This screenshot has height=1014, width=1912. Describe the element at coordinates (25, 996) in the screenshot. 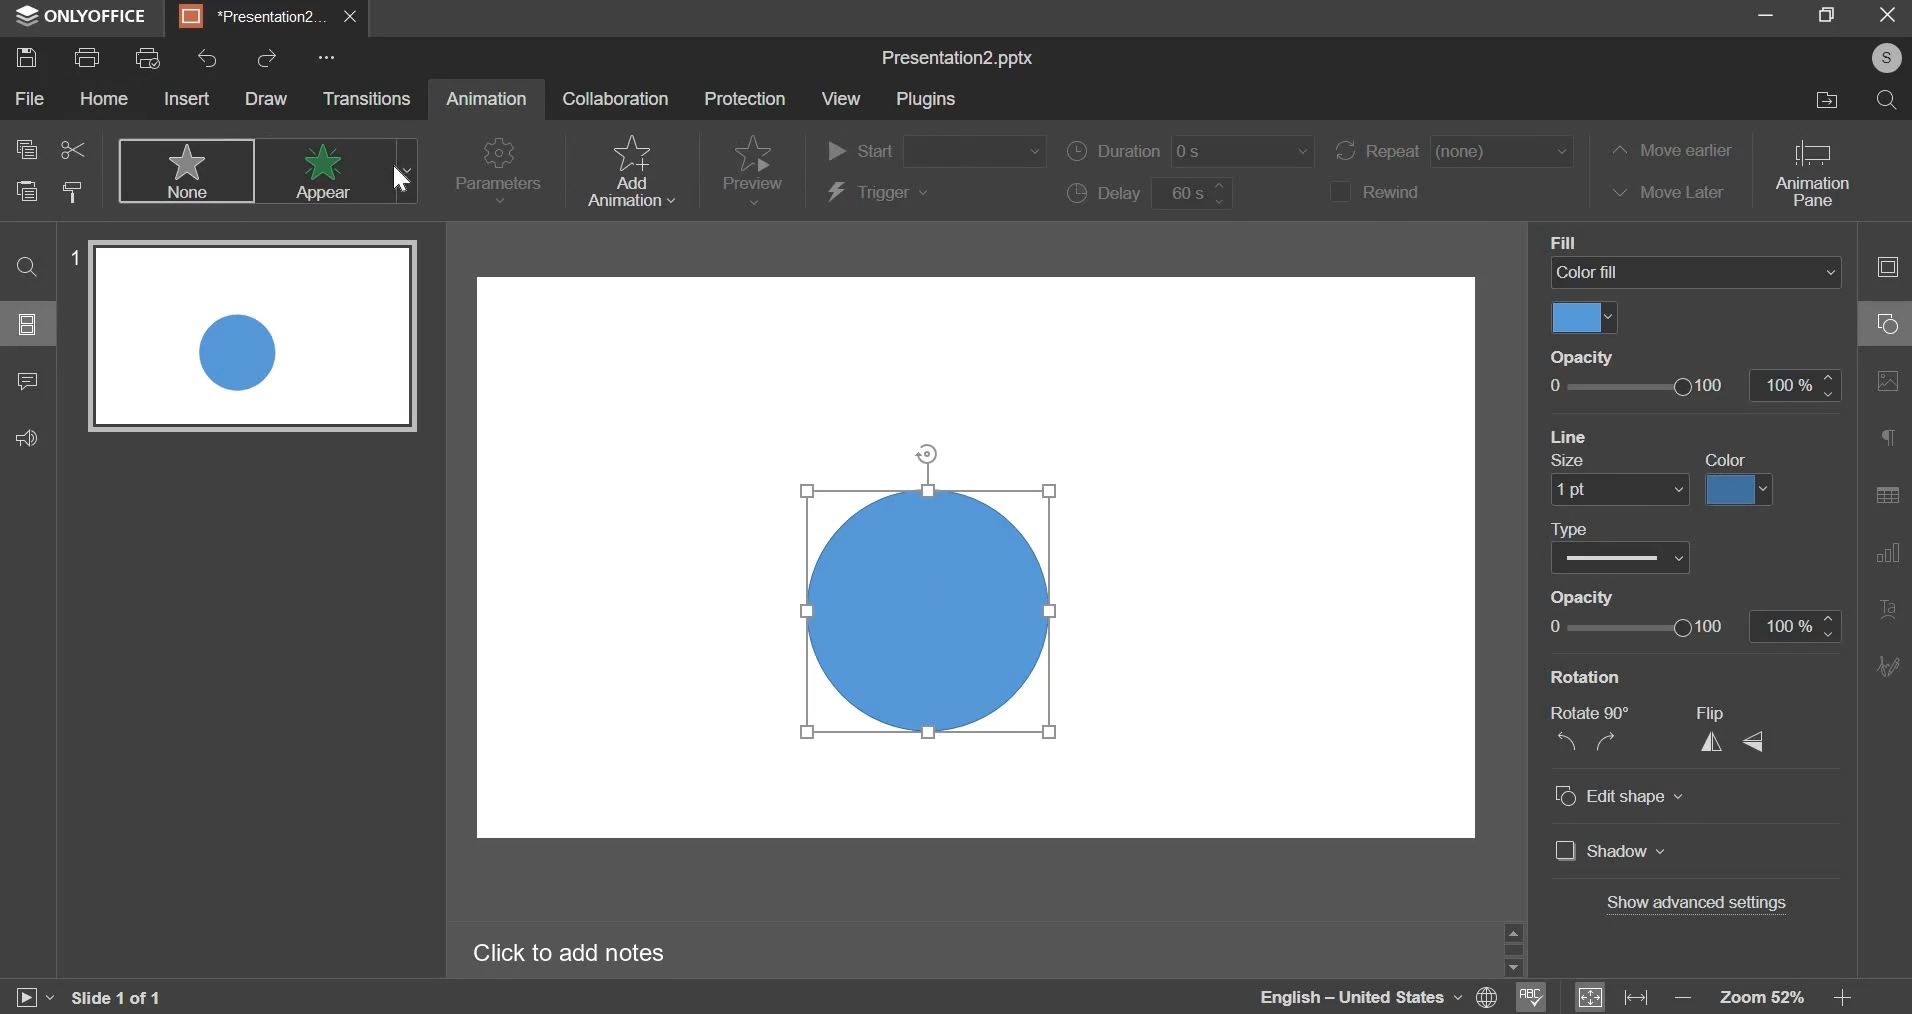

I see `play` at that location.